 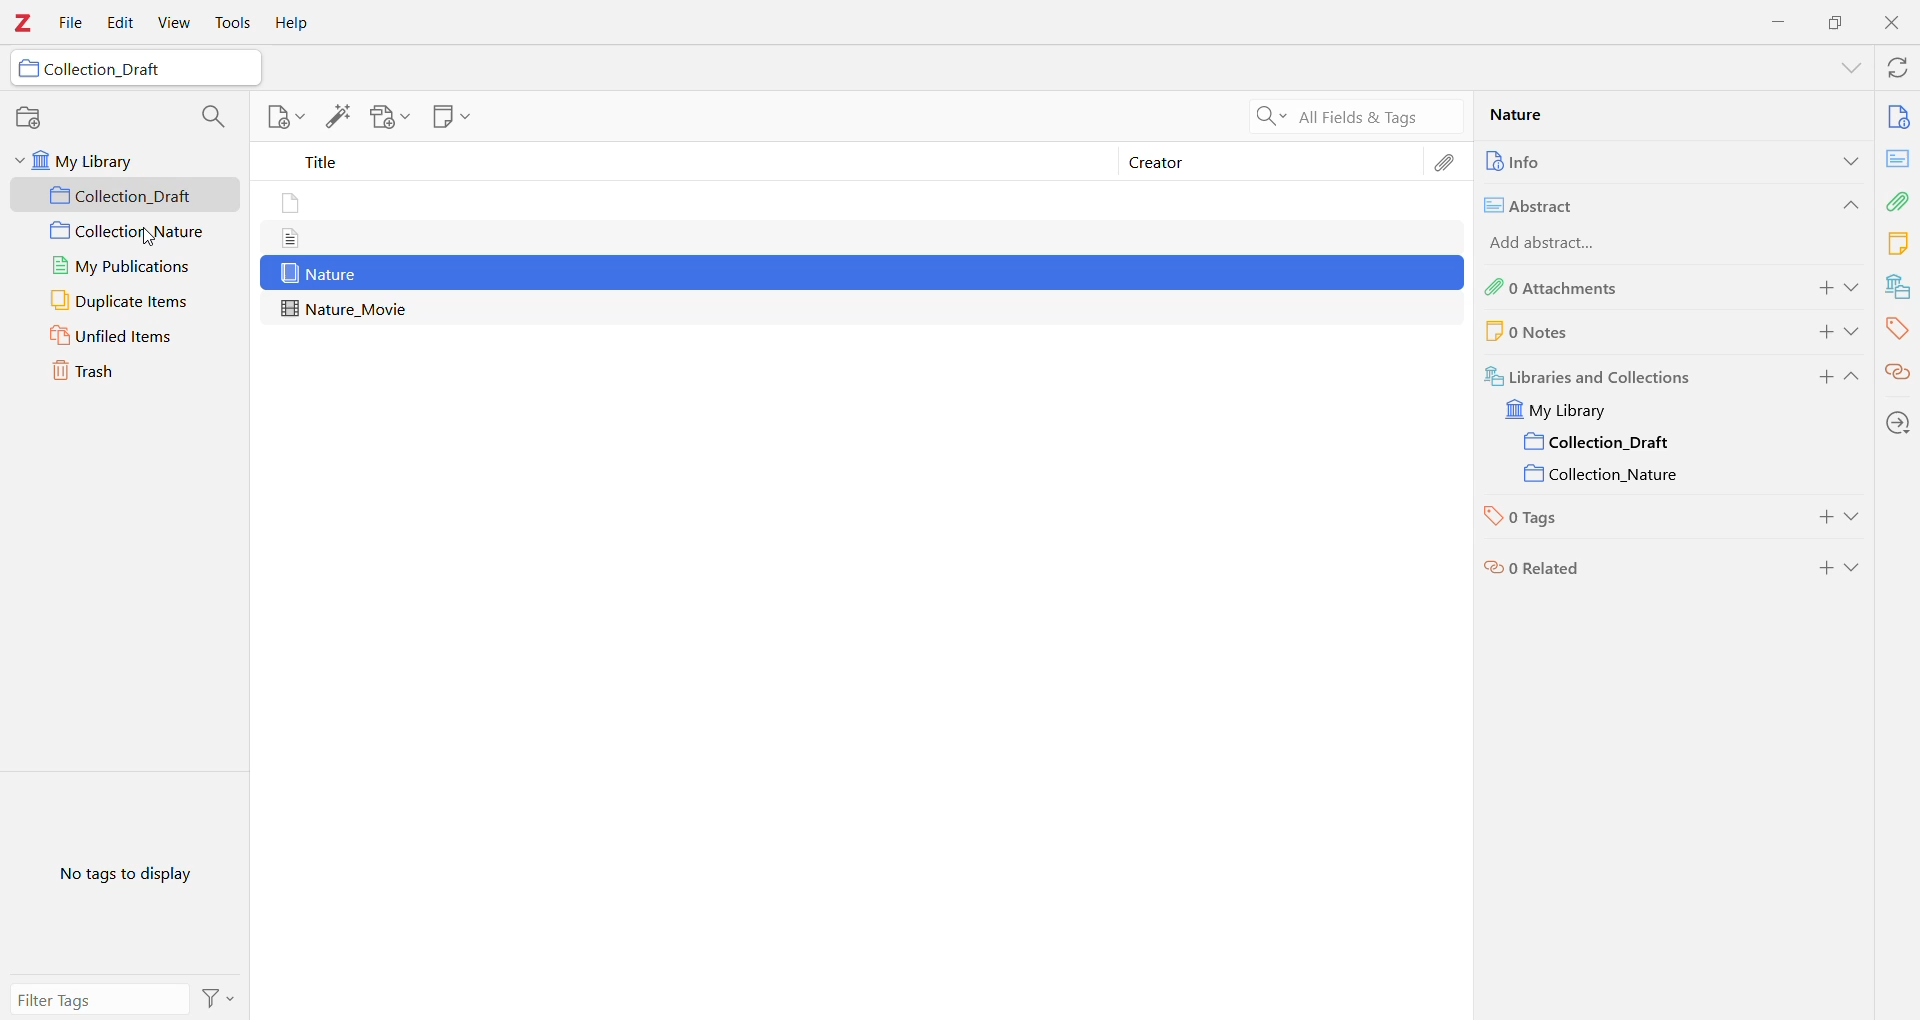 What do you see at coordinates (1853, 380) in the screenshot?
I see `Expand Section` at bounding box center [1853, 380].